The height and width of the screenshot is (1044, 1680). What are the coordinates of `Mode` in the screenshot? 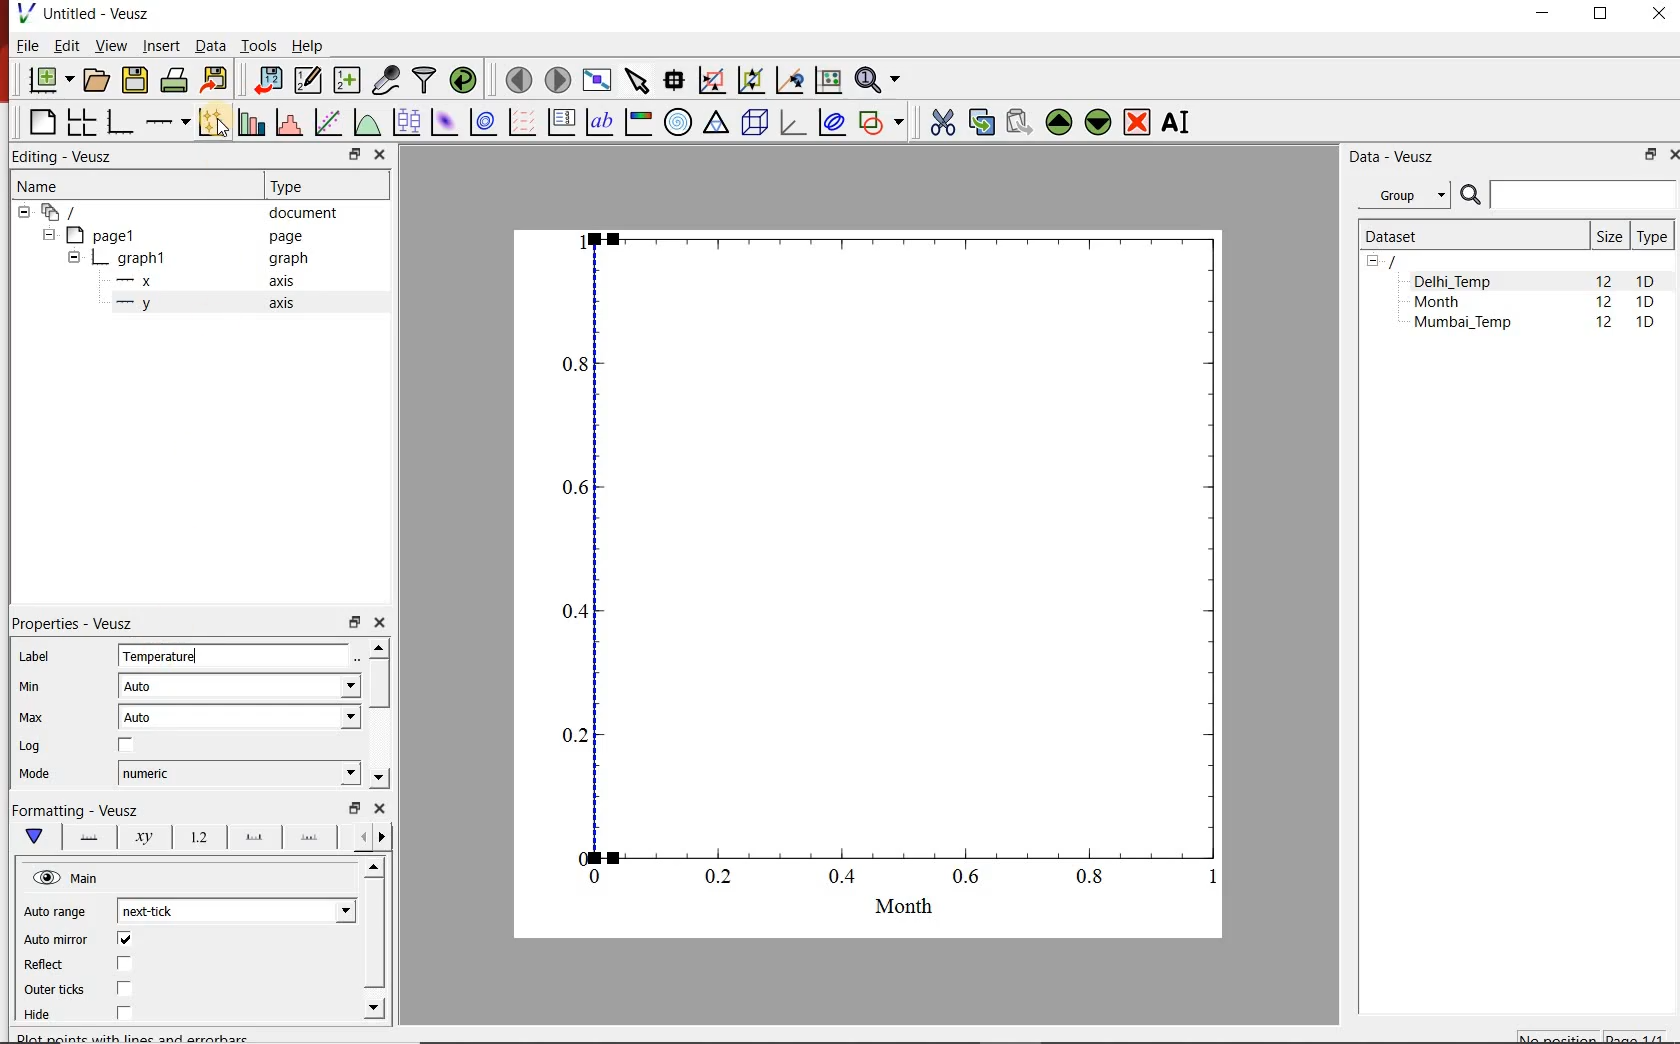 It's located at (34, 776).